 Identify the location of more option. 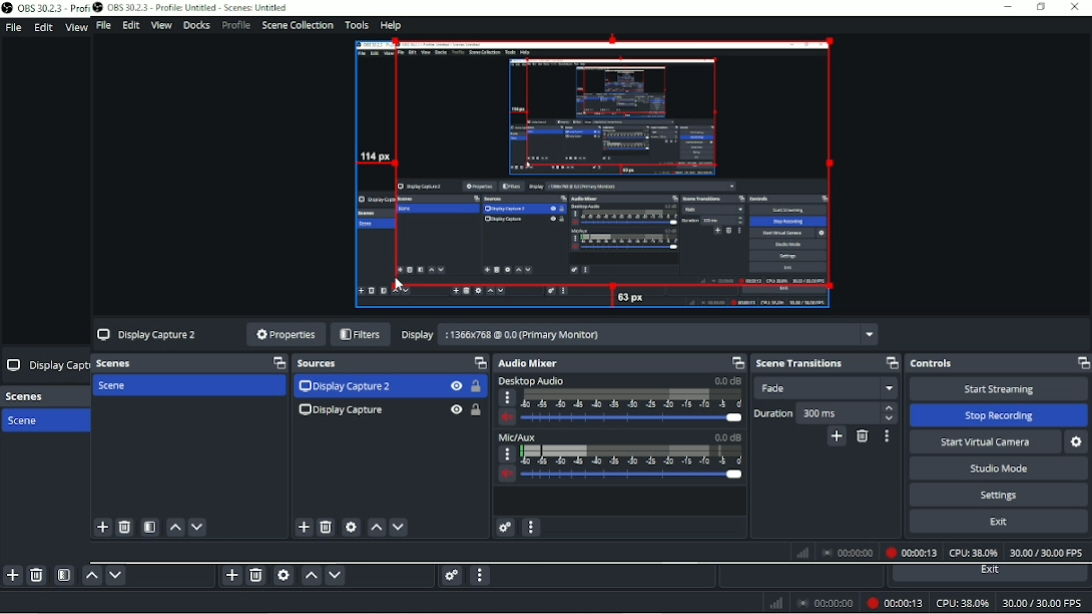
(535, 528).